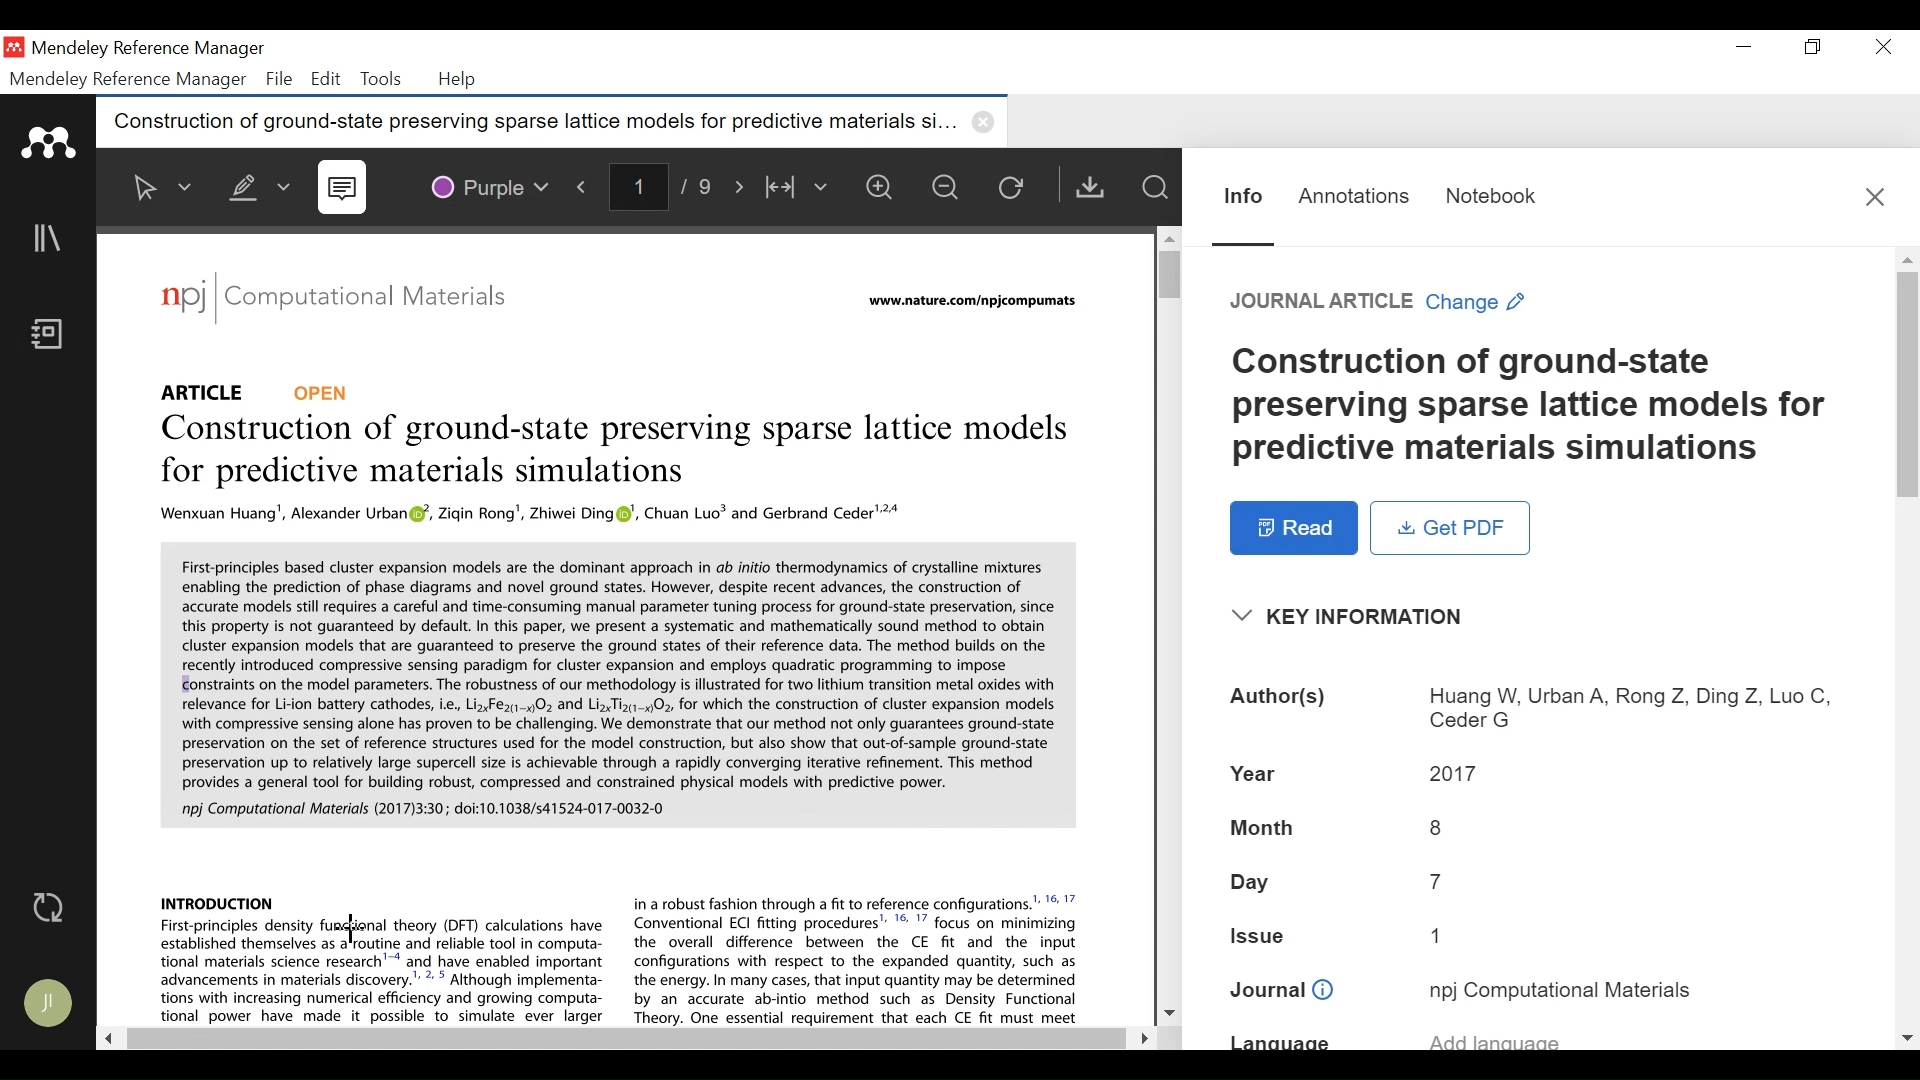 The height and width of the screenshot is (1080, 1920). Describe the element at coordinates (1908, 259) in the screenshot. I see `Scroll up` at that location.